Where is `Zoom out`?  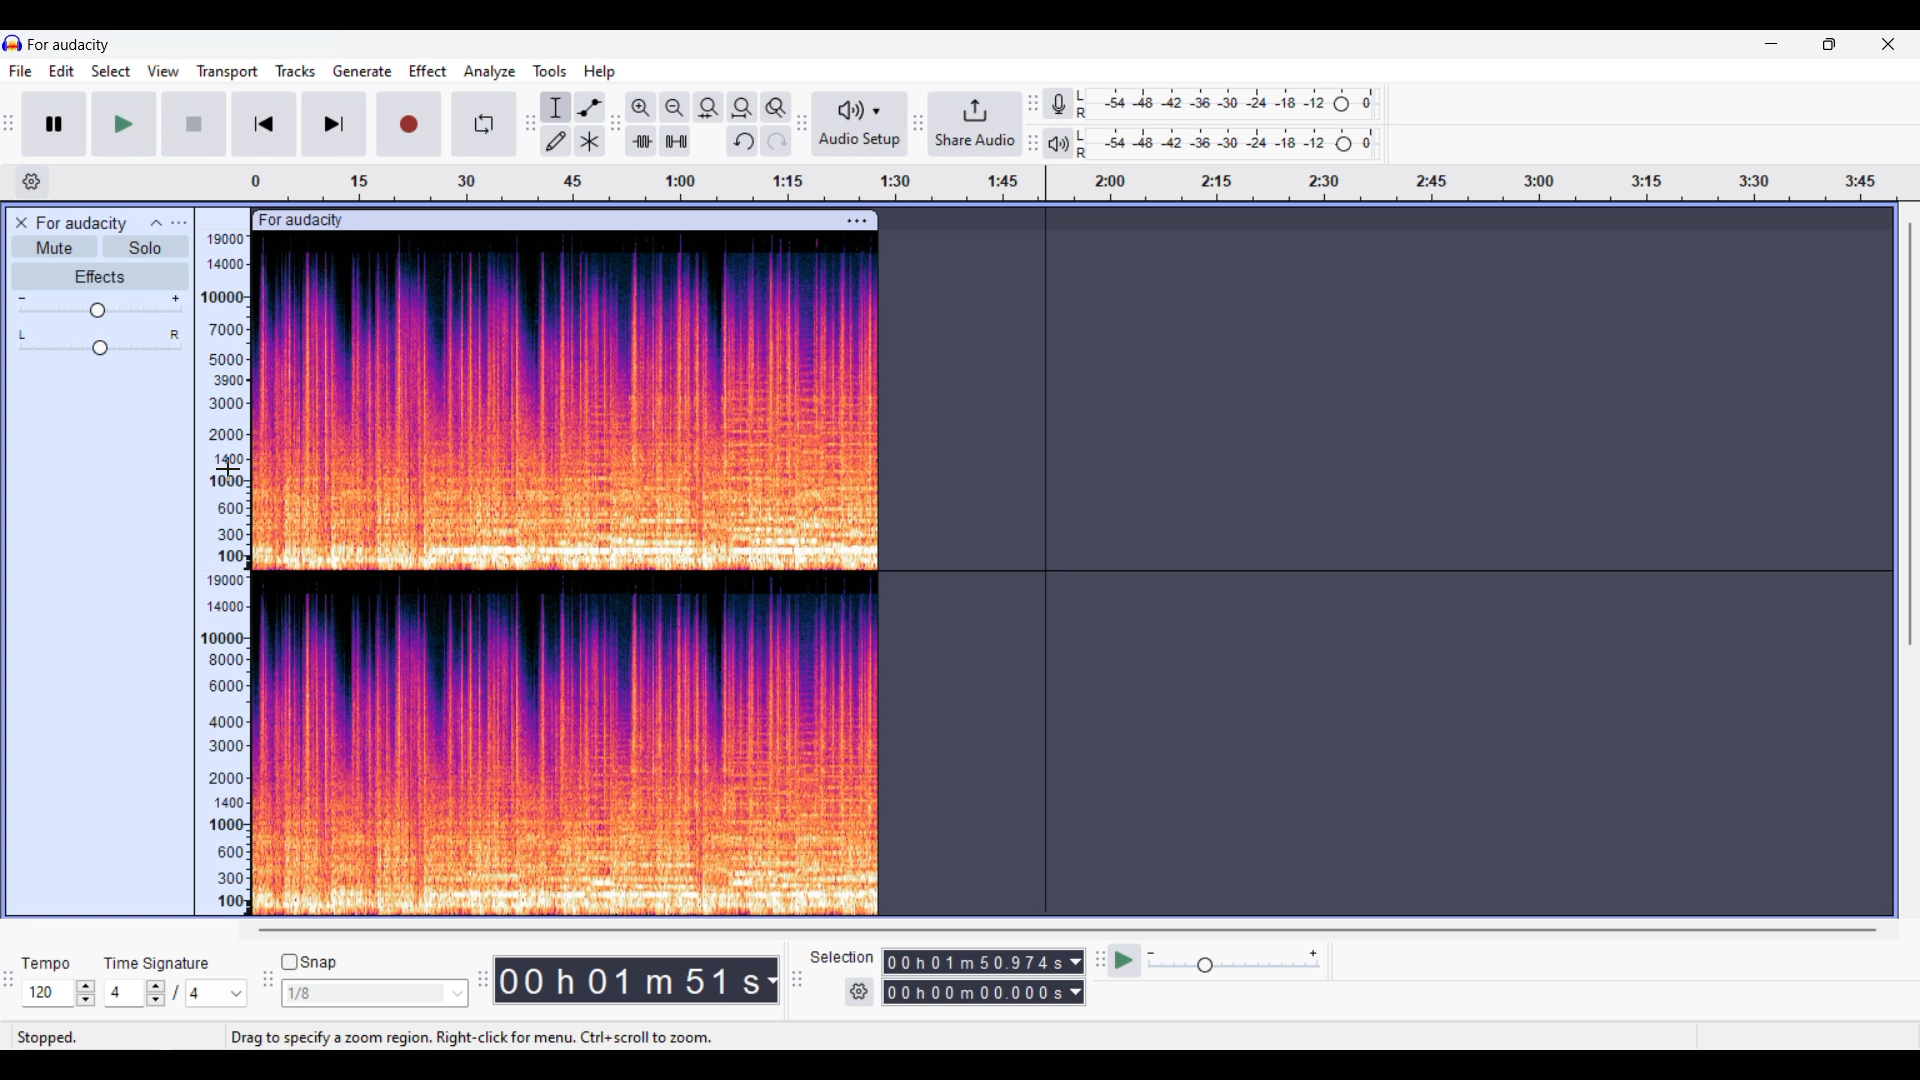
Zoom out is located at coordinates (675, 107).